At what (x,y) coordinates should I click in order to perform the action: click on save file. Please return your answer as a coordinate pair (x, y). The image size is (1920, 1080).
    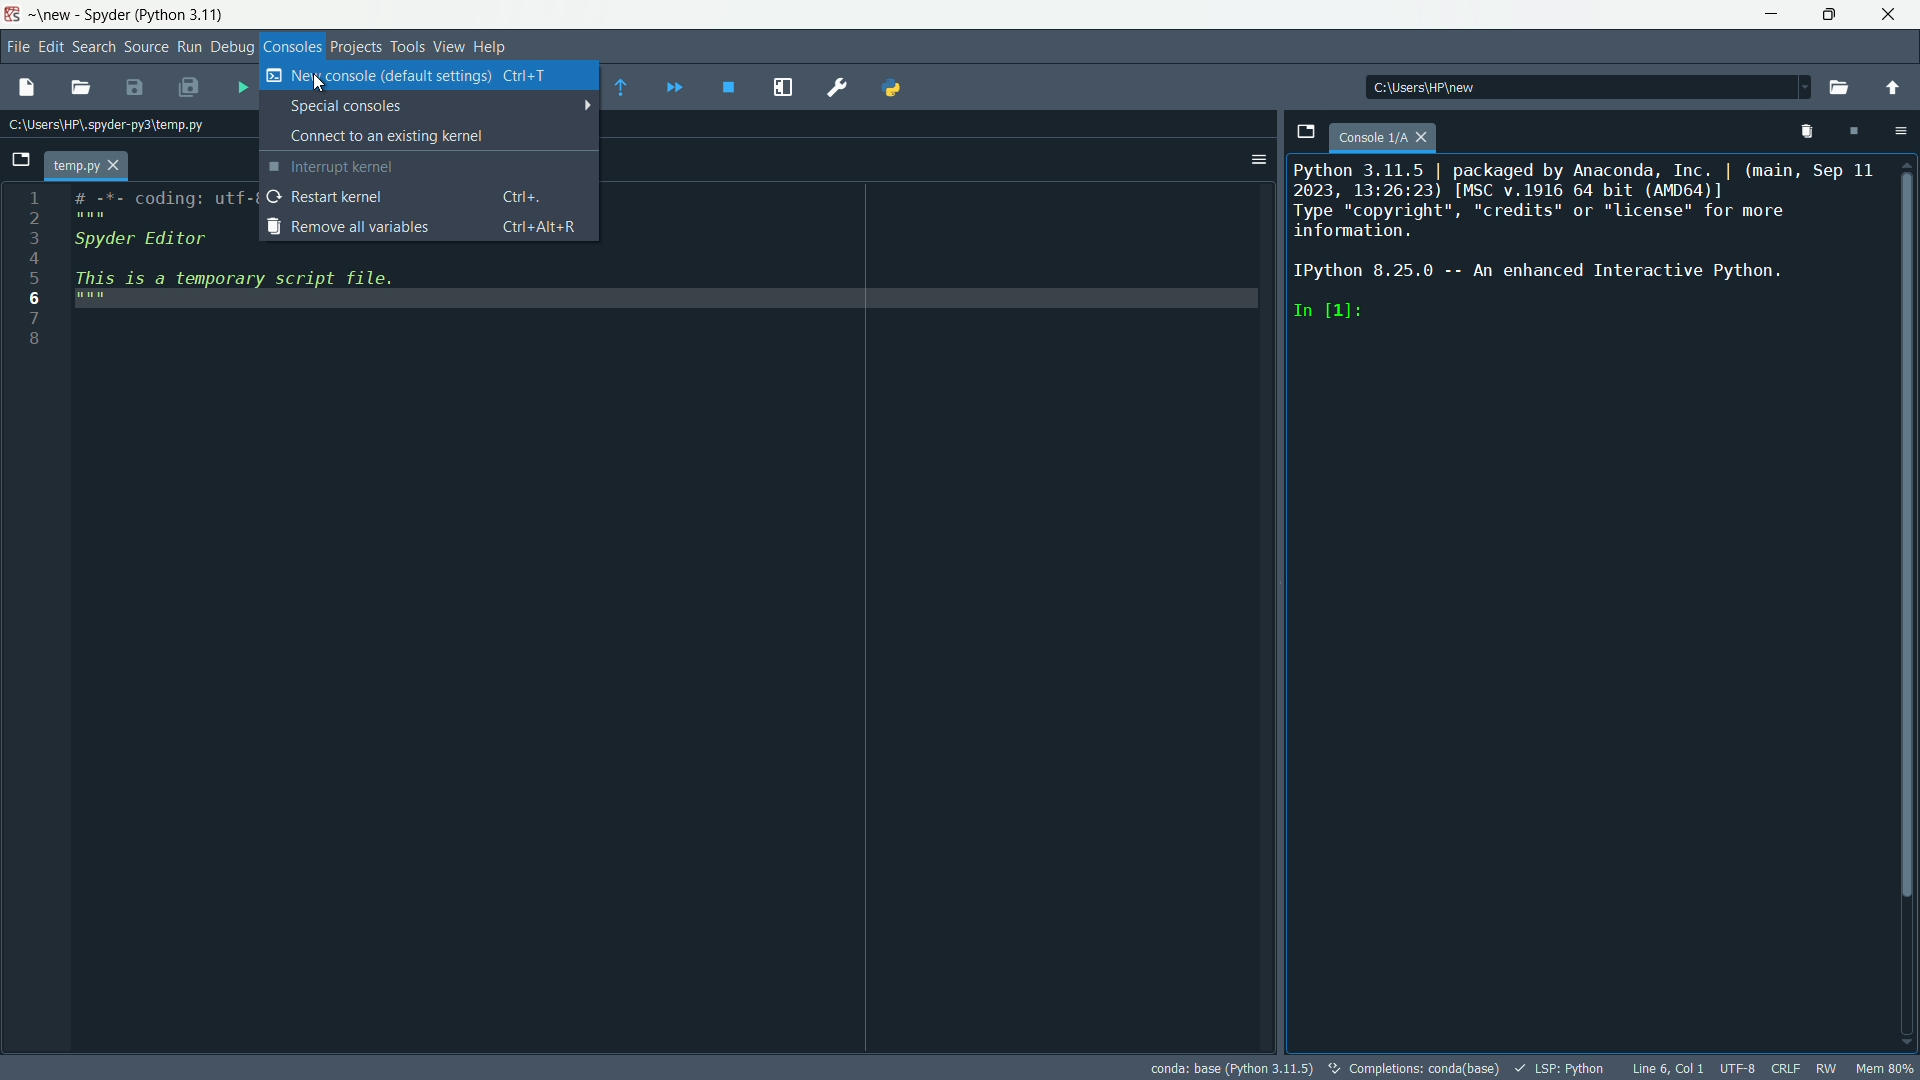
    Looking at the image, I should click on (136, 88).